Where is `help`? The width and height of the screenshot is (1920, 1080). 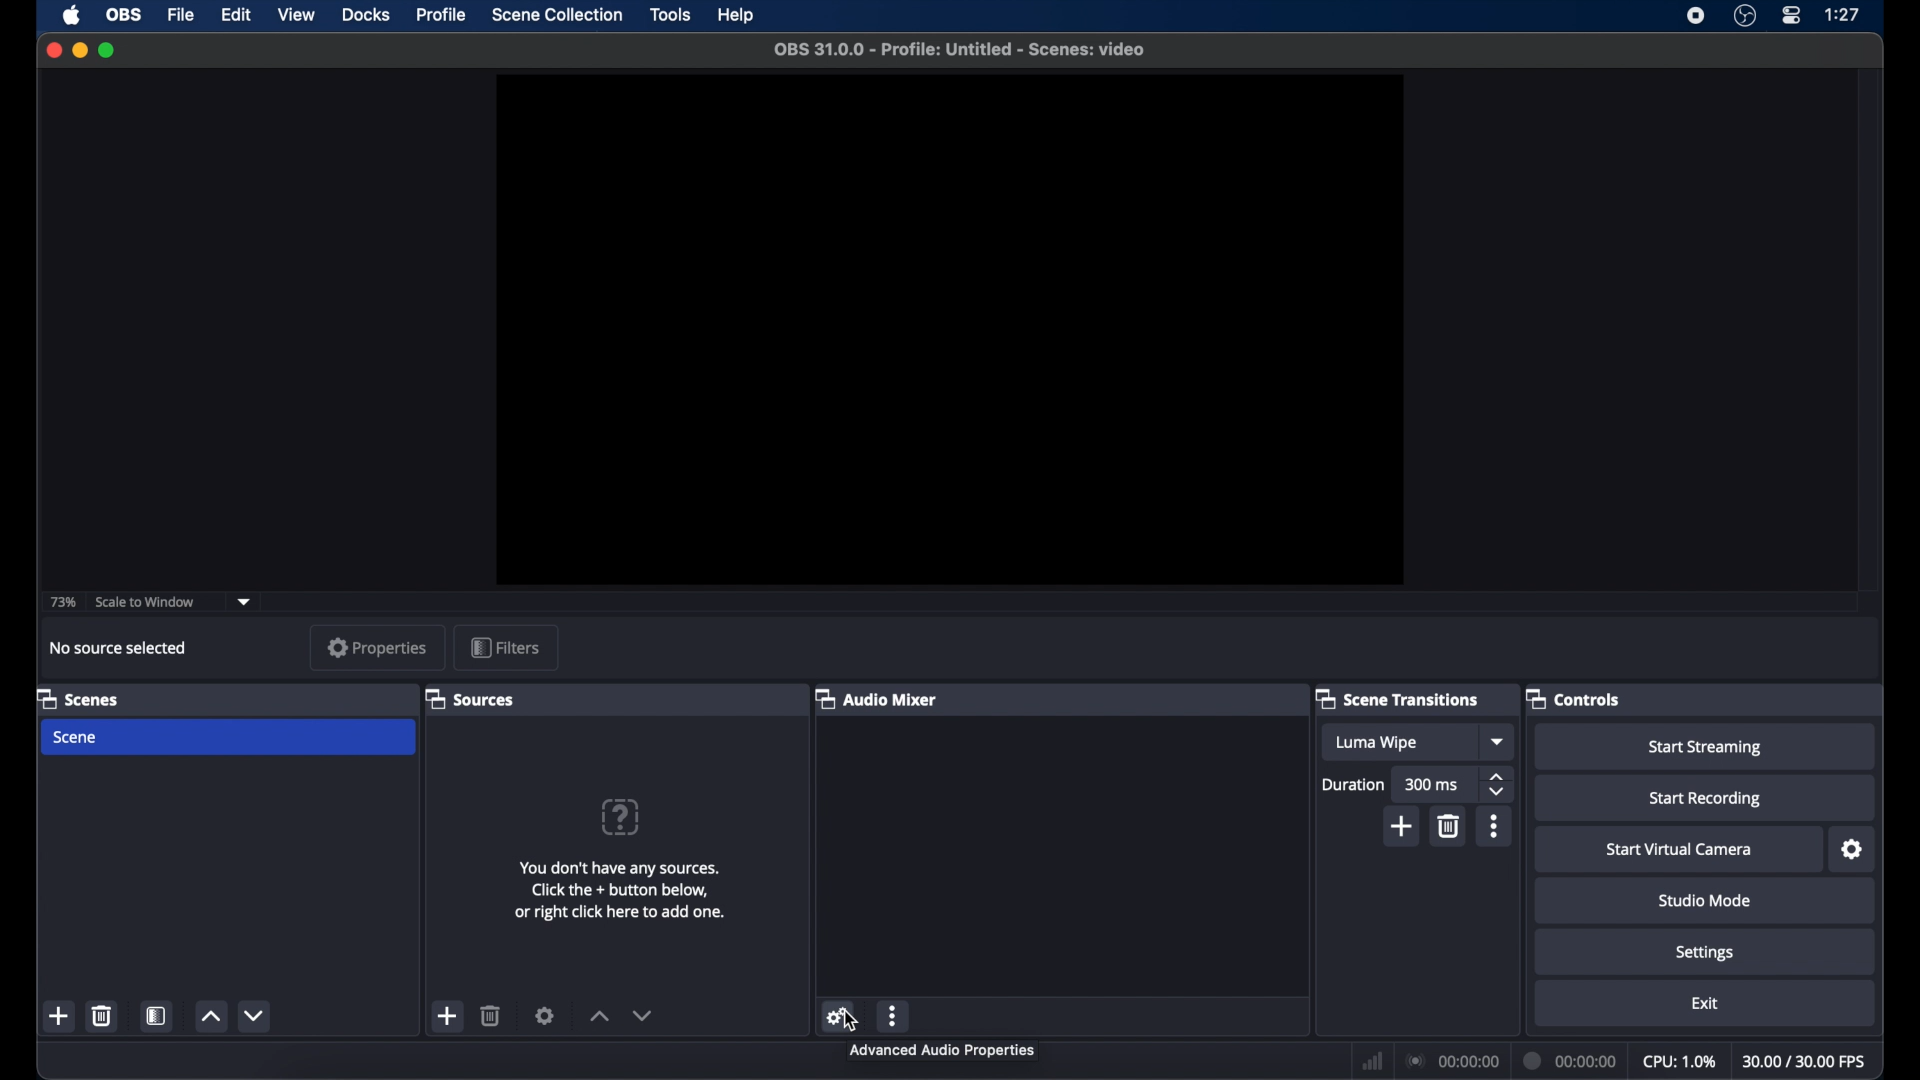 help is located at coordinates (737, 15).